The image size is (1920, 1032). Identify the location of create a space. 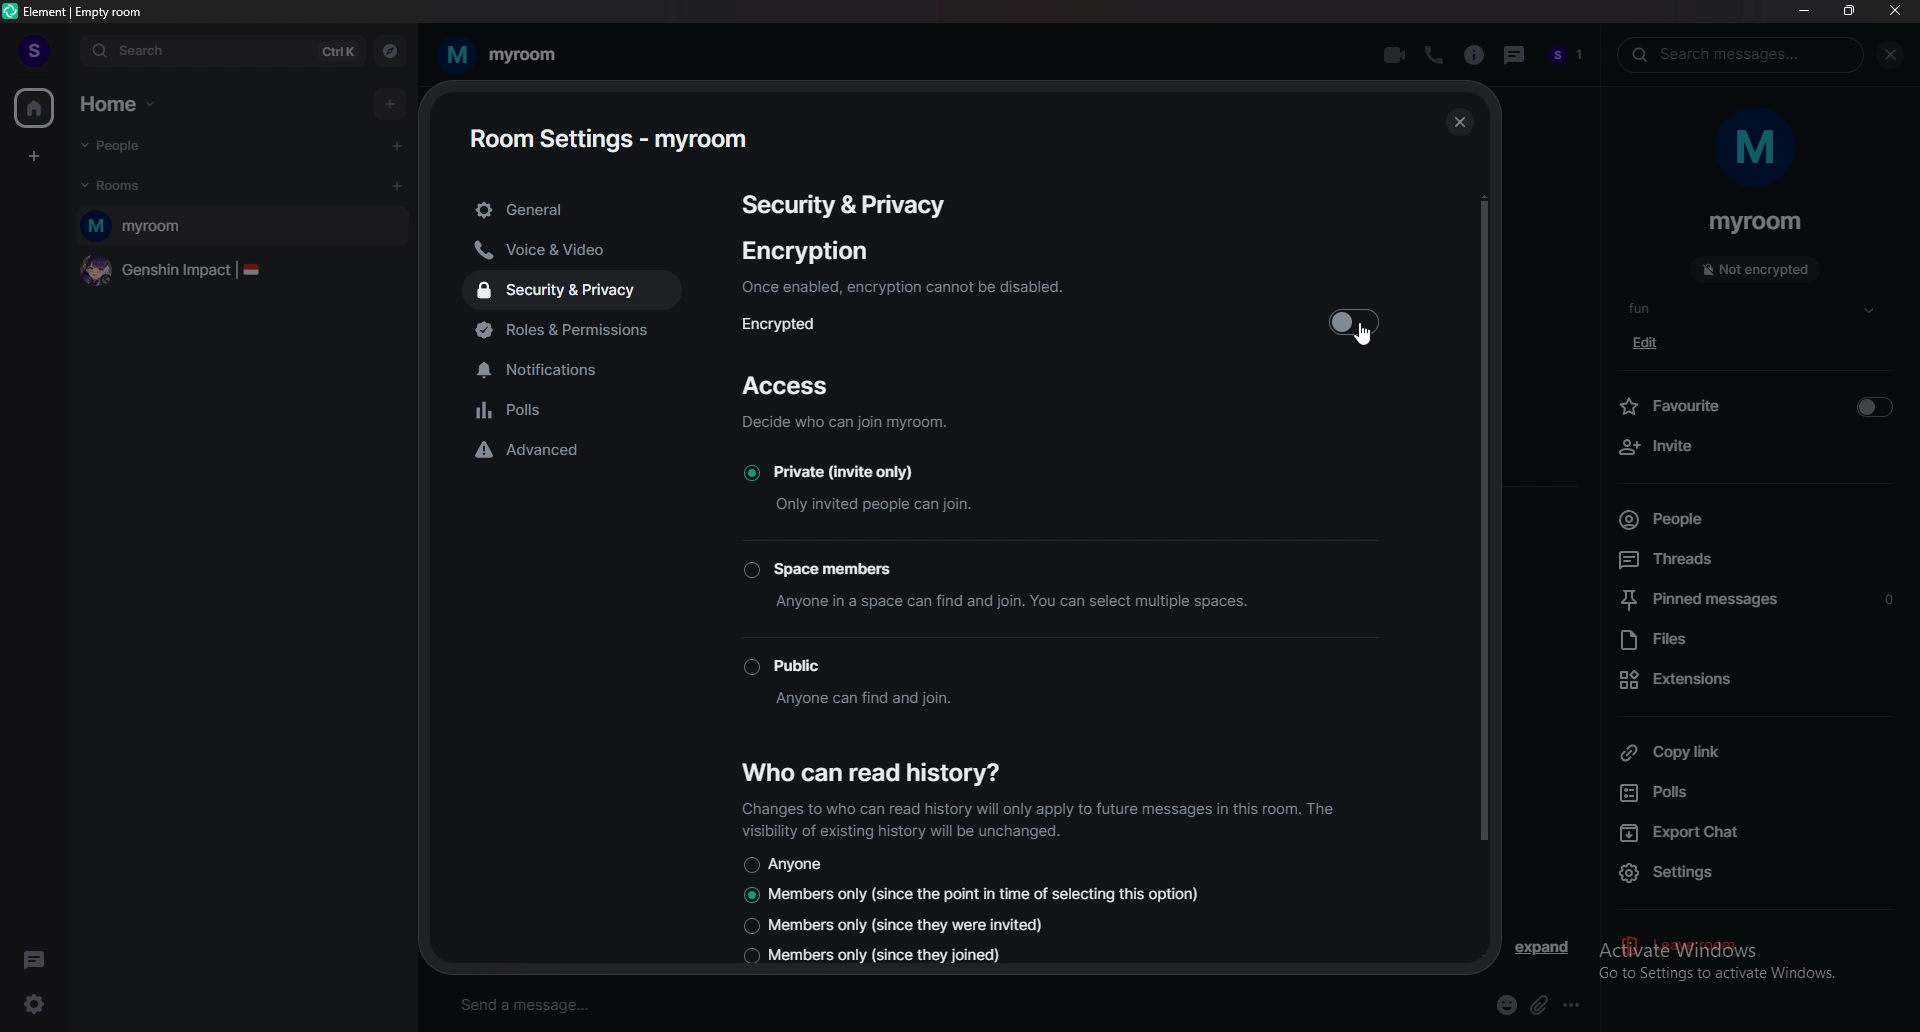
(32, 159).